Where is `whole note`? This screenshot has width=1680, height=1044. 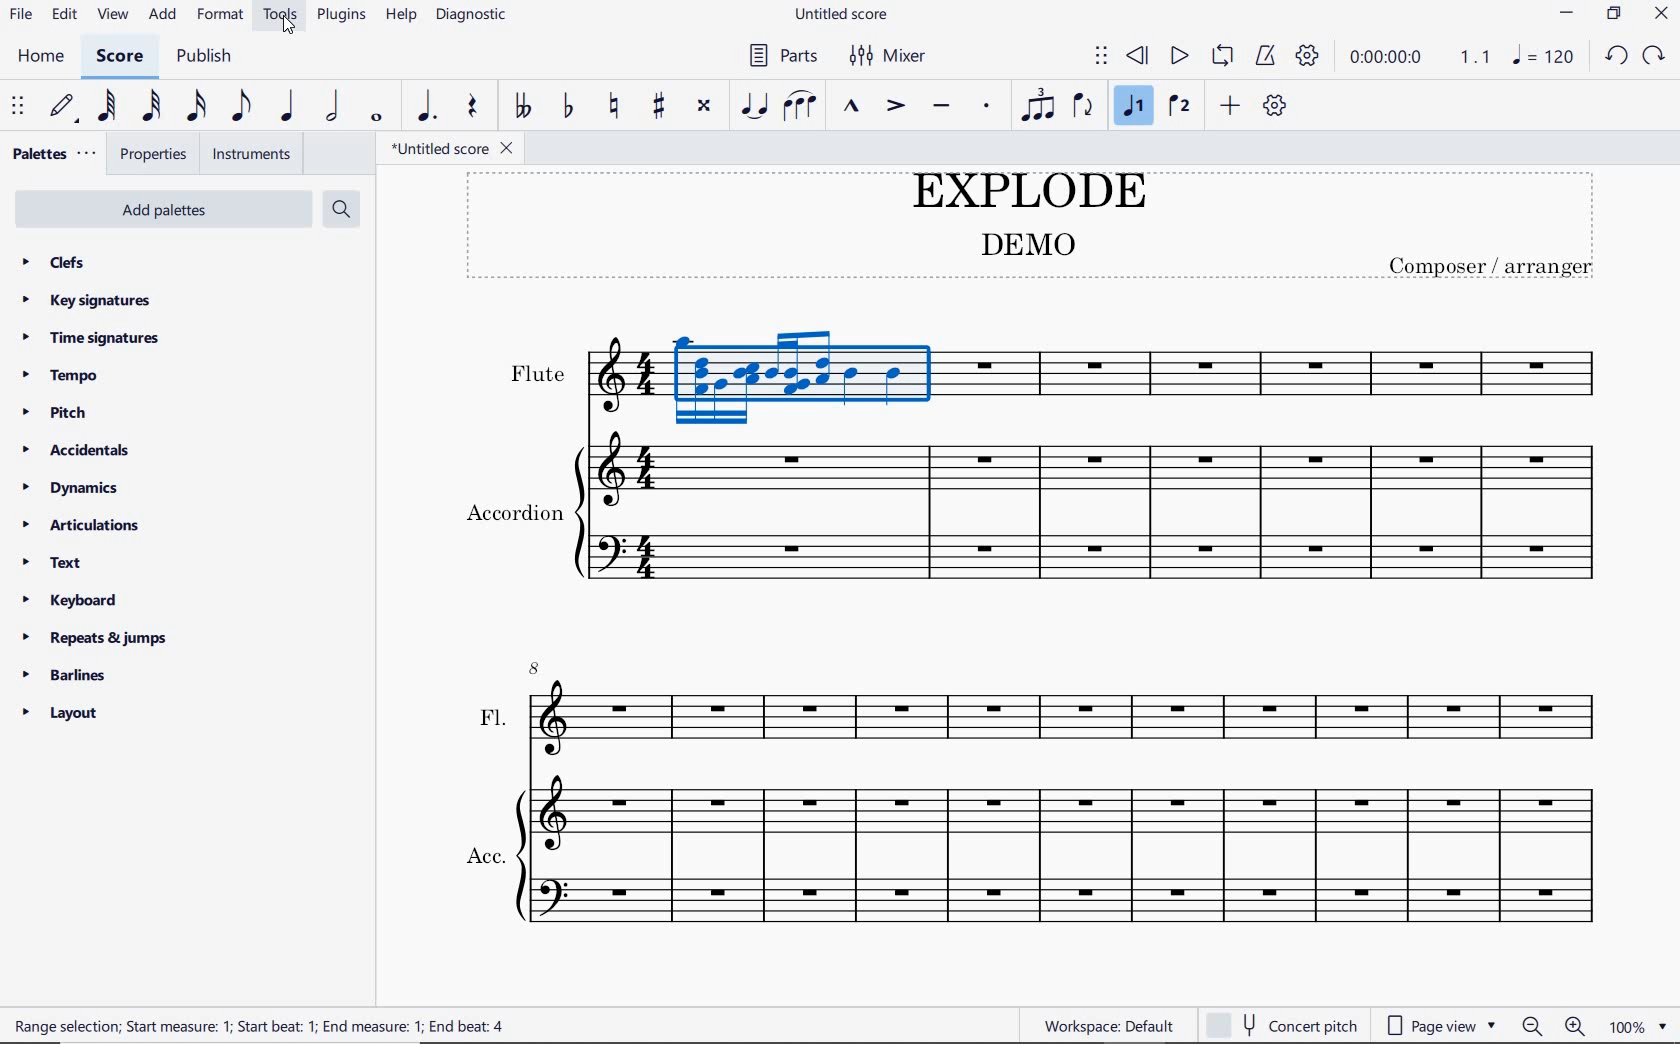 whole note is located at coordinates (374, 119).